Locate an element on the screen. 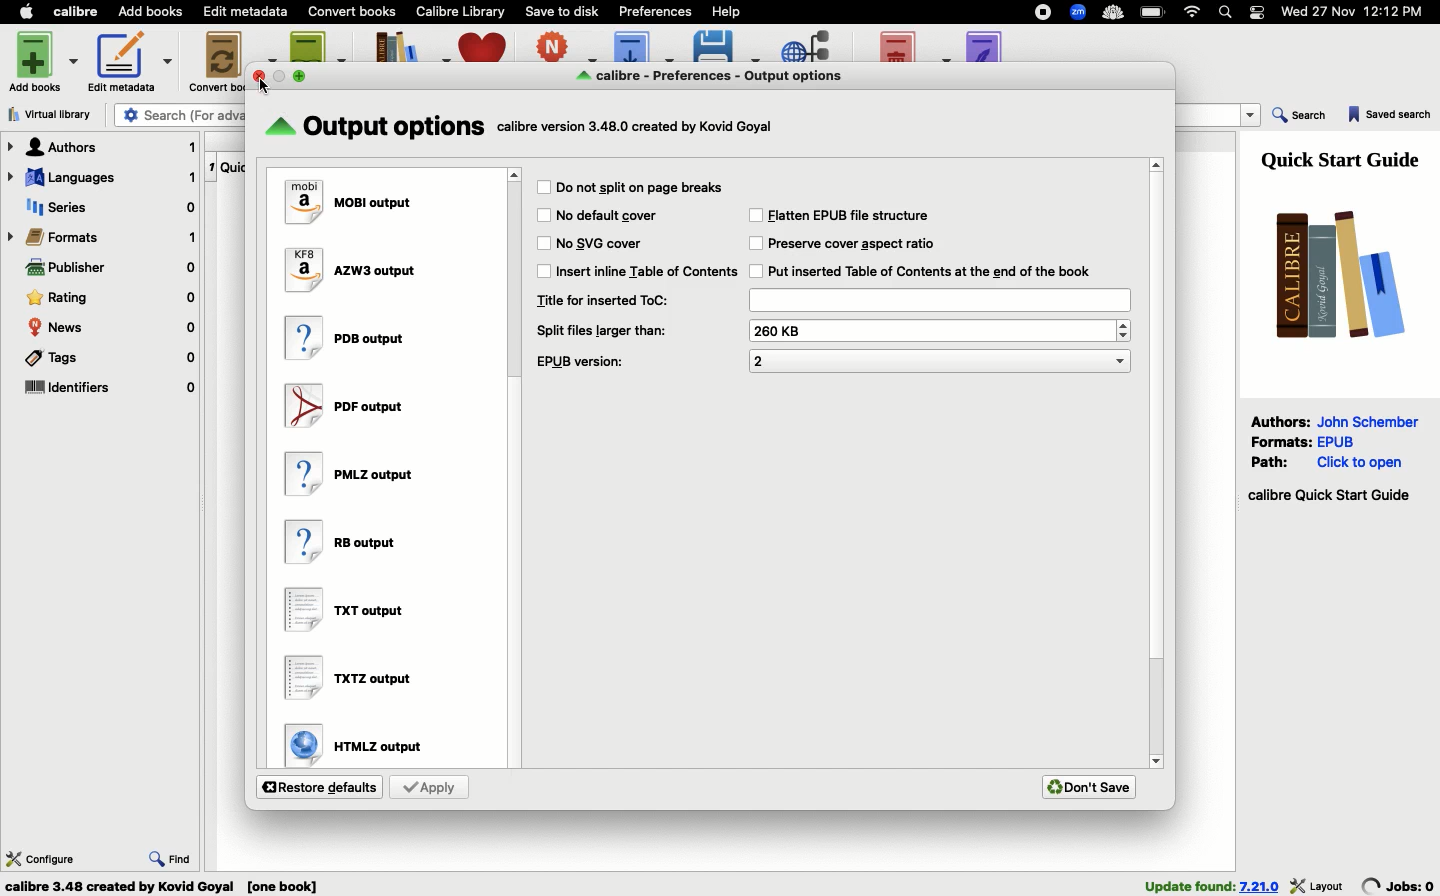 Image resolution: width=1440 pixels, height=896 pixels. Languages is located at coordinates (101, 179).